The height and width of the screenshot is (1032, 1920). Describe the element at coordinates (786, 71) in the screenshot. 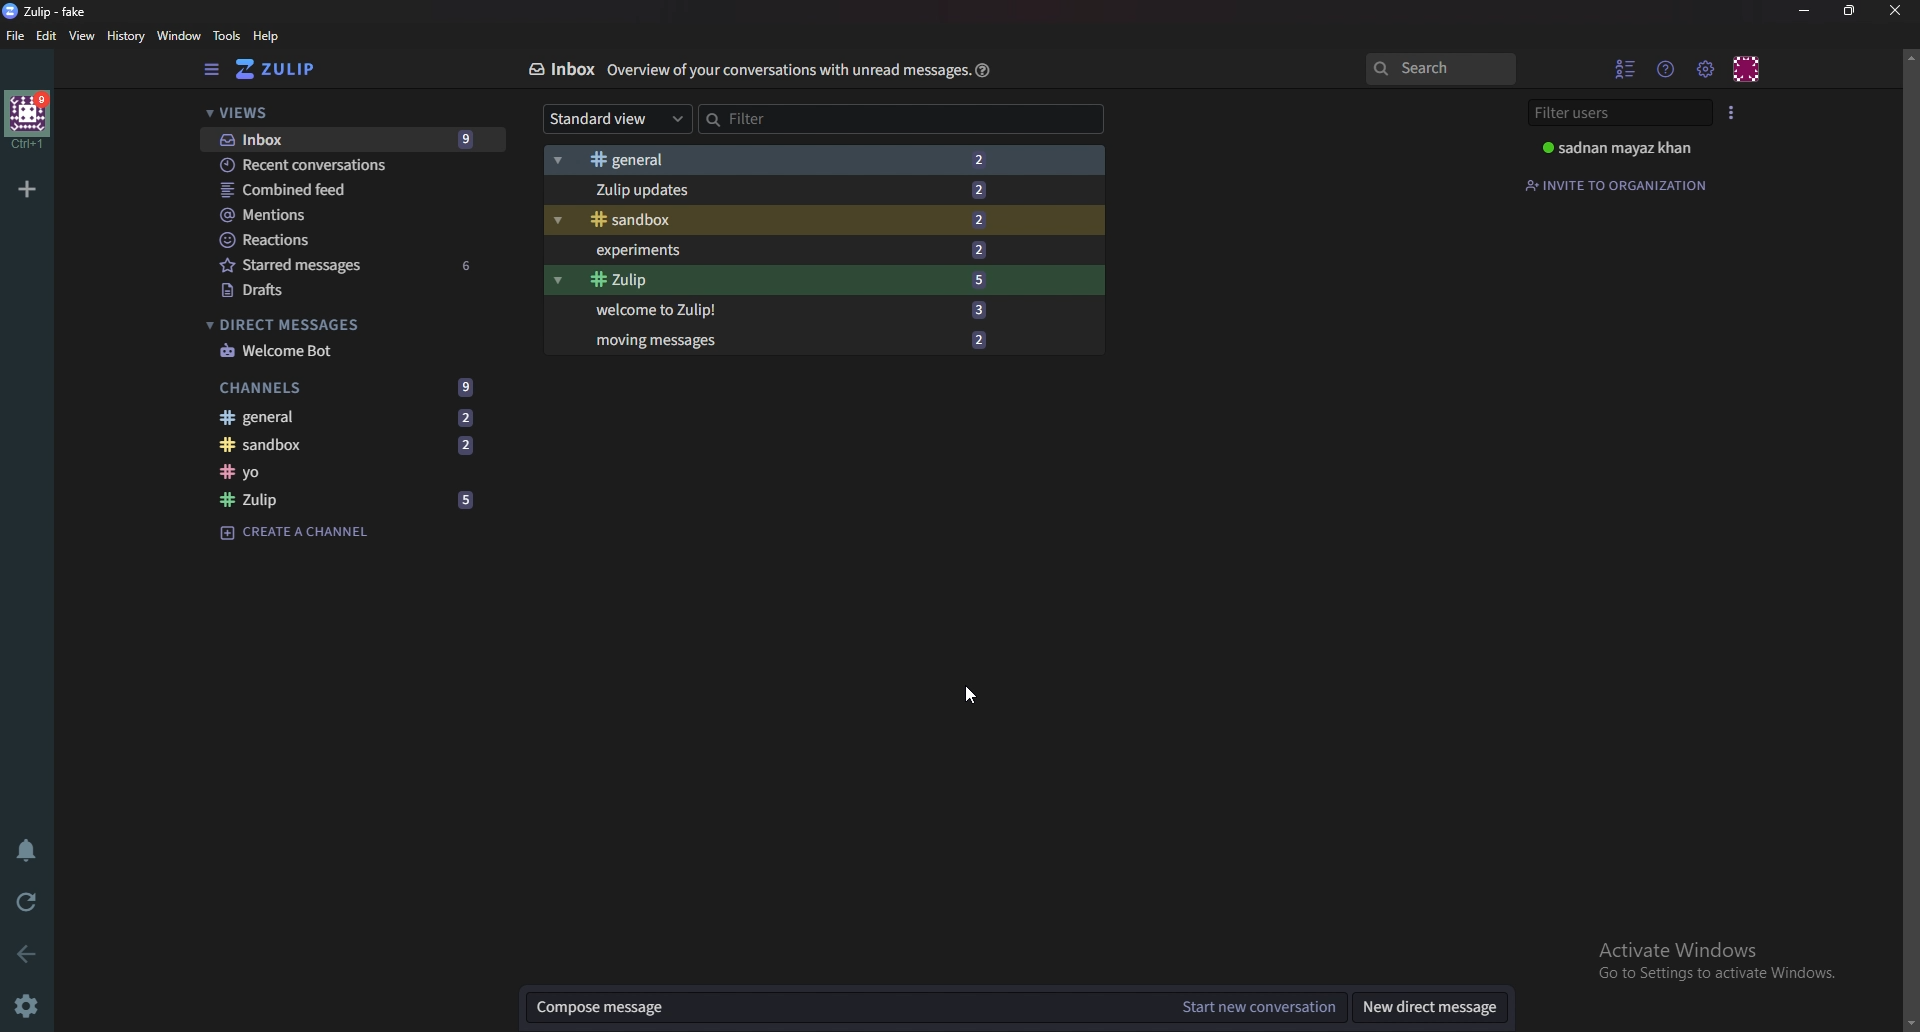

I see `Overview of your conversation with unread messages.` at that location.